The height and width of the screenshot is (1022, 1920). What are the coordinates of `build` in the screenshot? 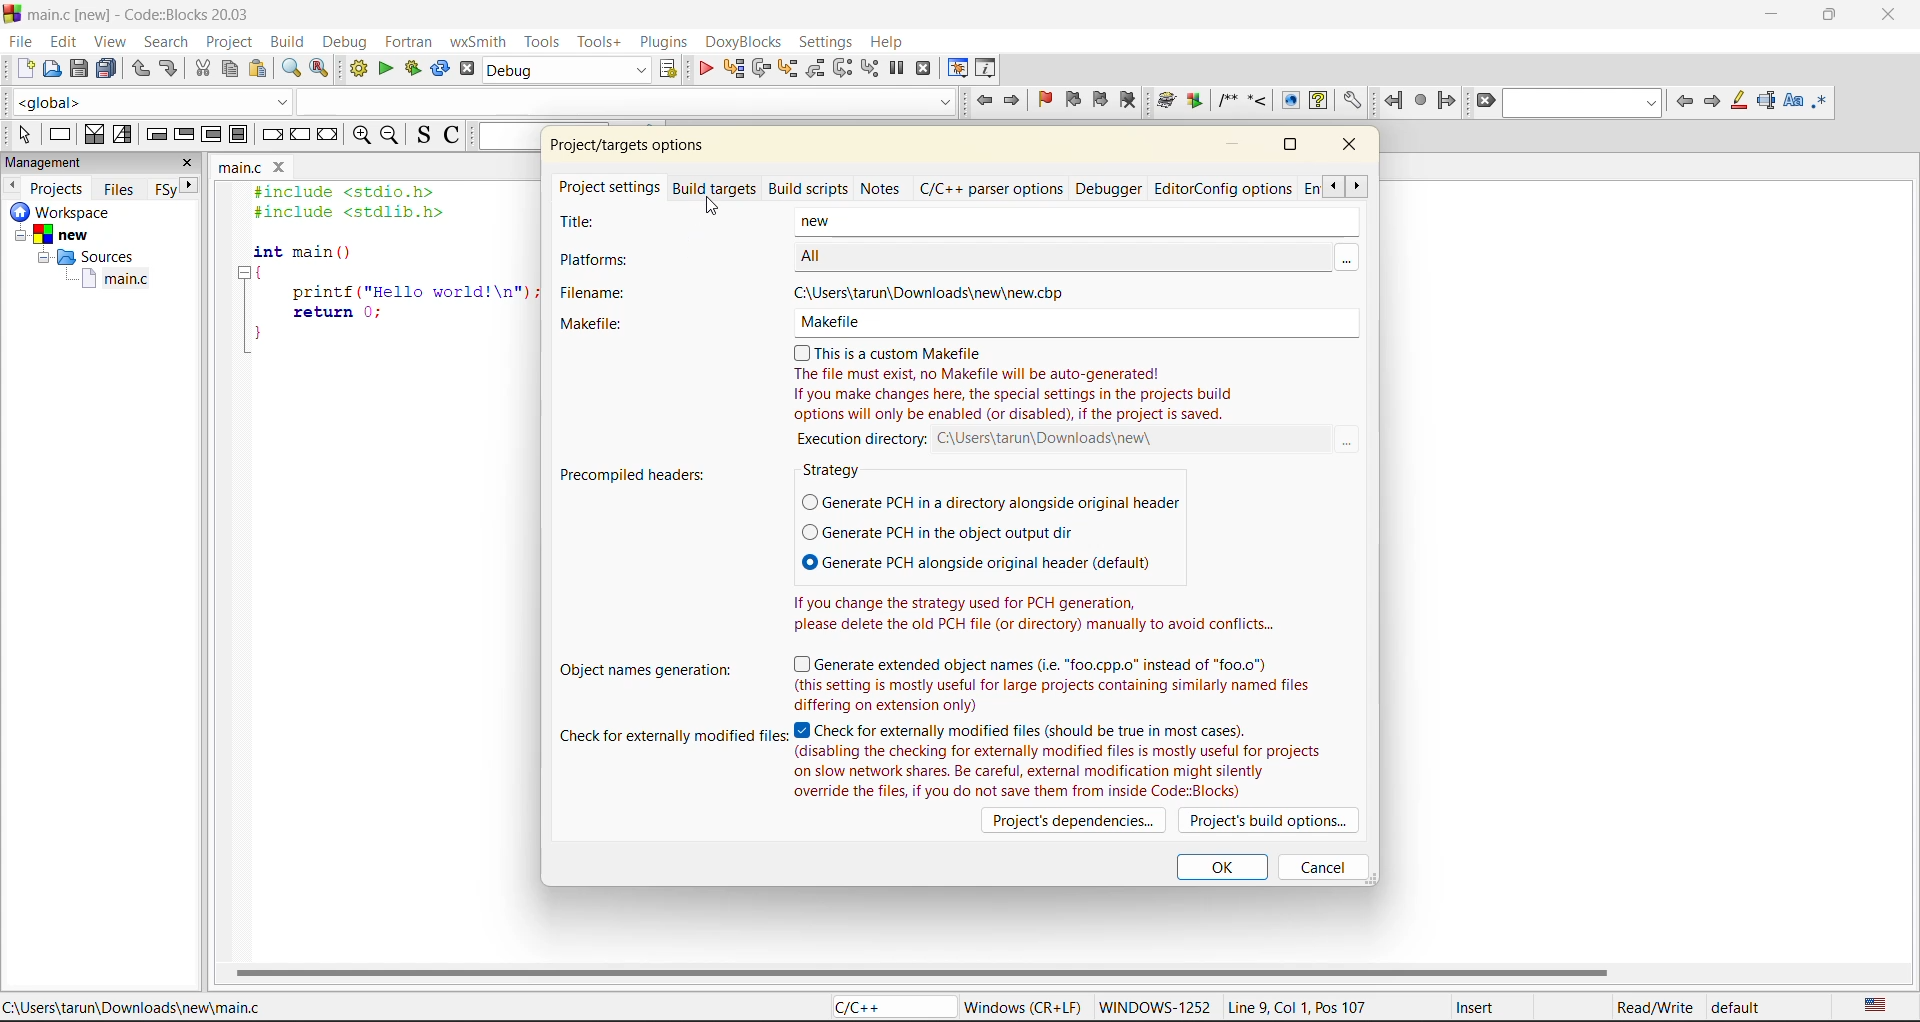 It's located at (358, 68).